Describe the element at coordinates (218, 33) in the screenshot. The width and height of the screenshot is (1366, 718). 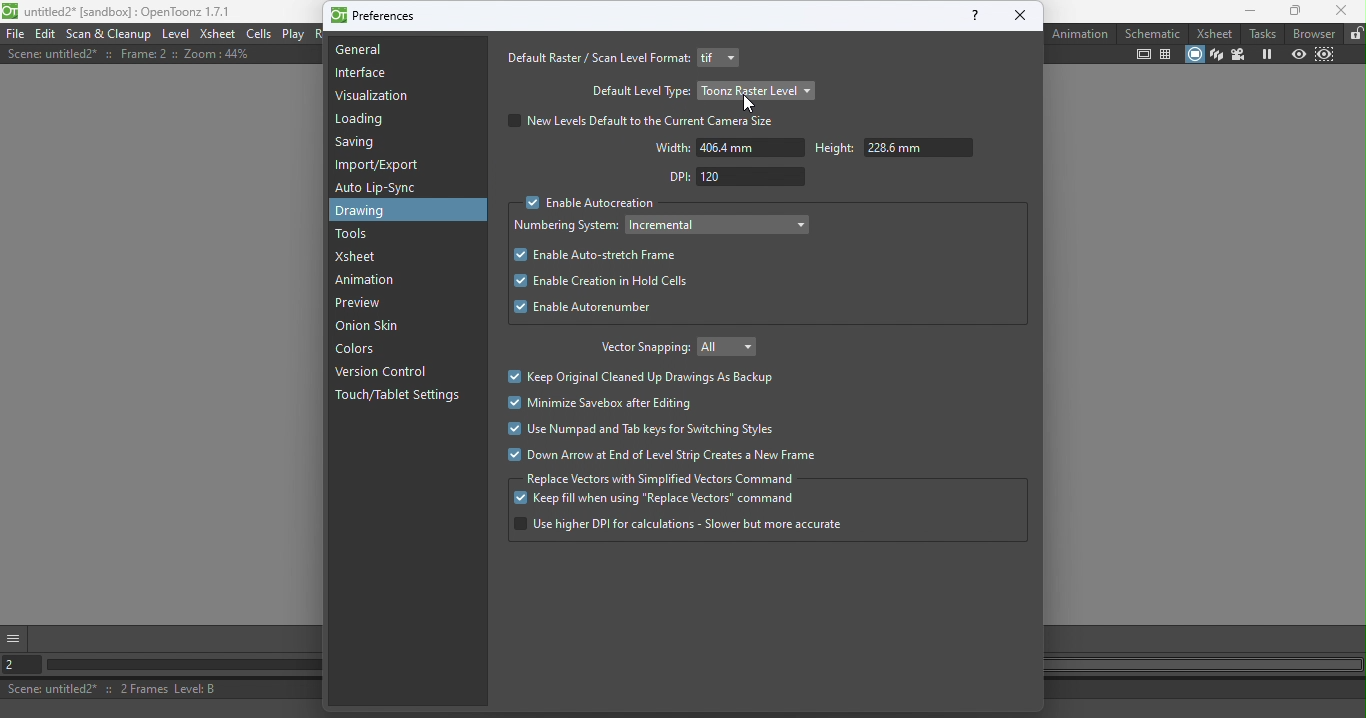
I see `Xsheet` at that location.